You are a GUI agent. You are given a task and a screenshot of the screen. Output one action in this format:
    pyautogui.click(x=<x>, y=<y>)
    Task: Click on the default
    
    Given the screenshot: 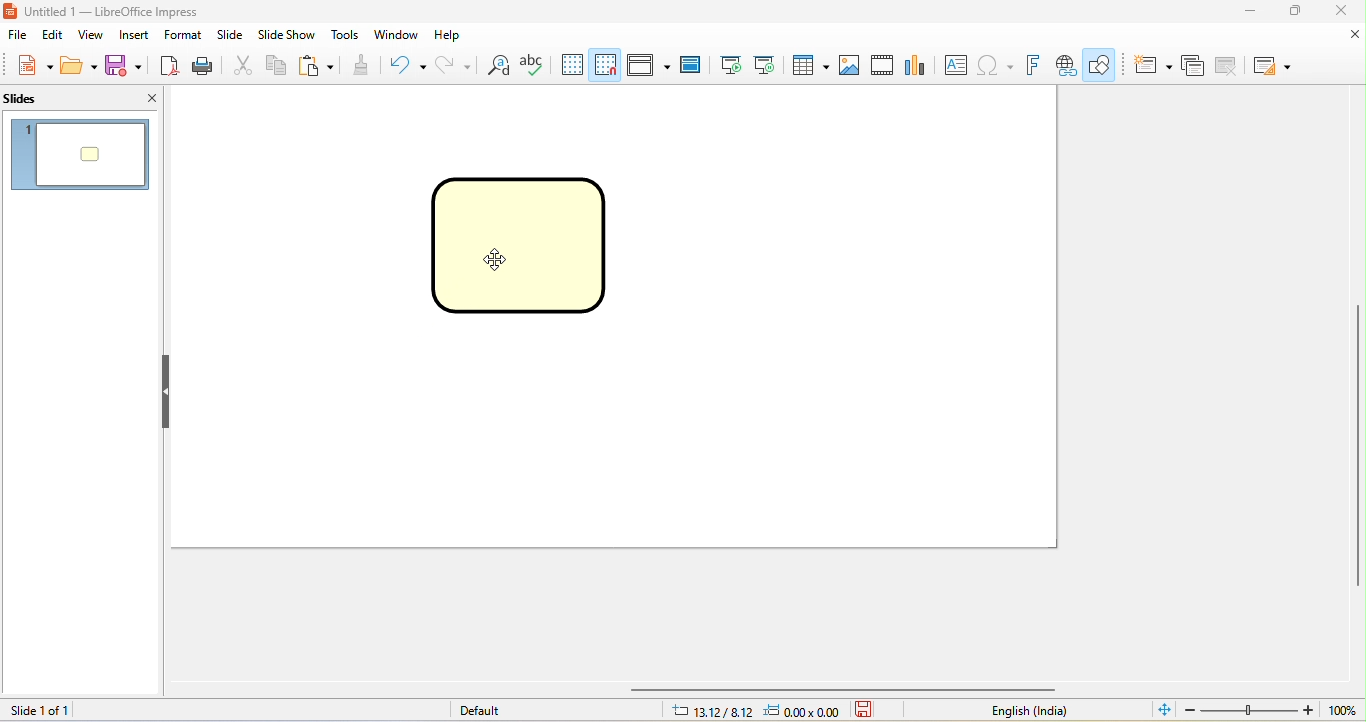 What is the action you would take?
    pyautogui.click(x=479, y=710)
    